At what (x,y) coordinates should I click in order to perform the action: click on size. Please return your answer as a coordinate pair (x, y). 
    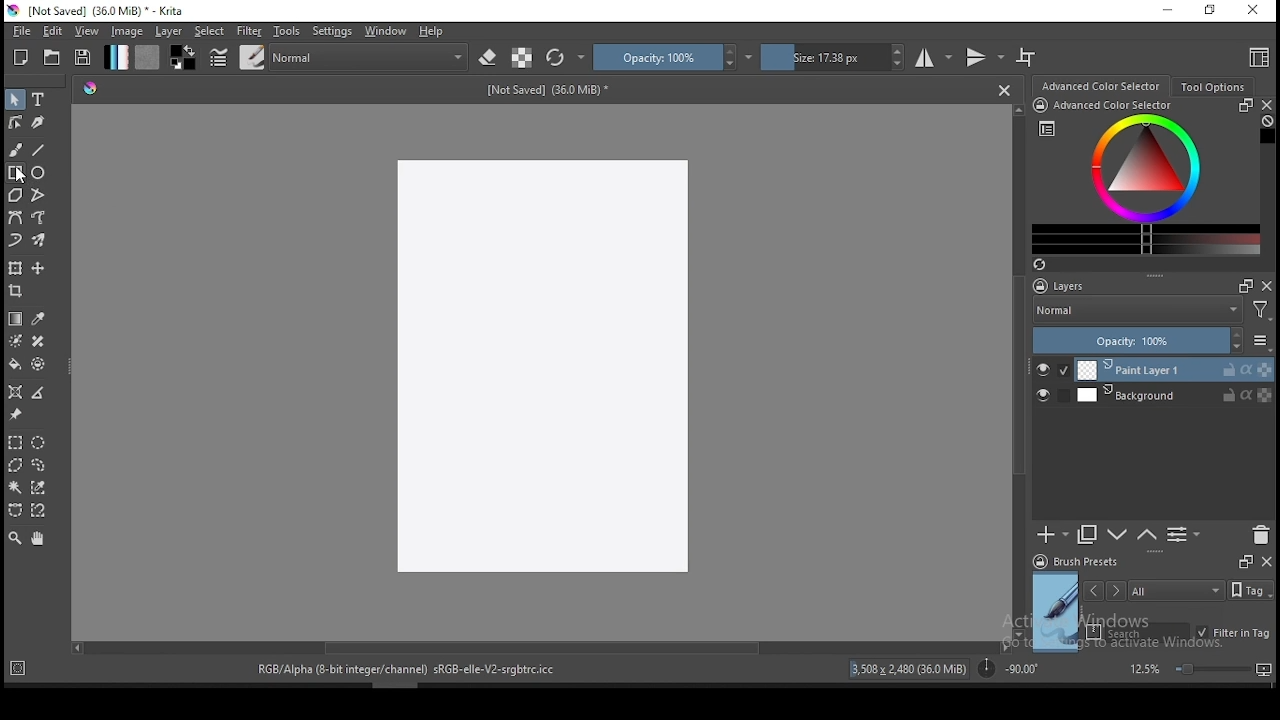
    Looking at the image, I should click on (833, 57).